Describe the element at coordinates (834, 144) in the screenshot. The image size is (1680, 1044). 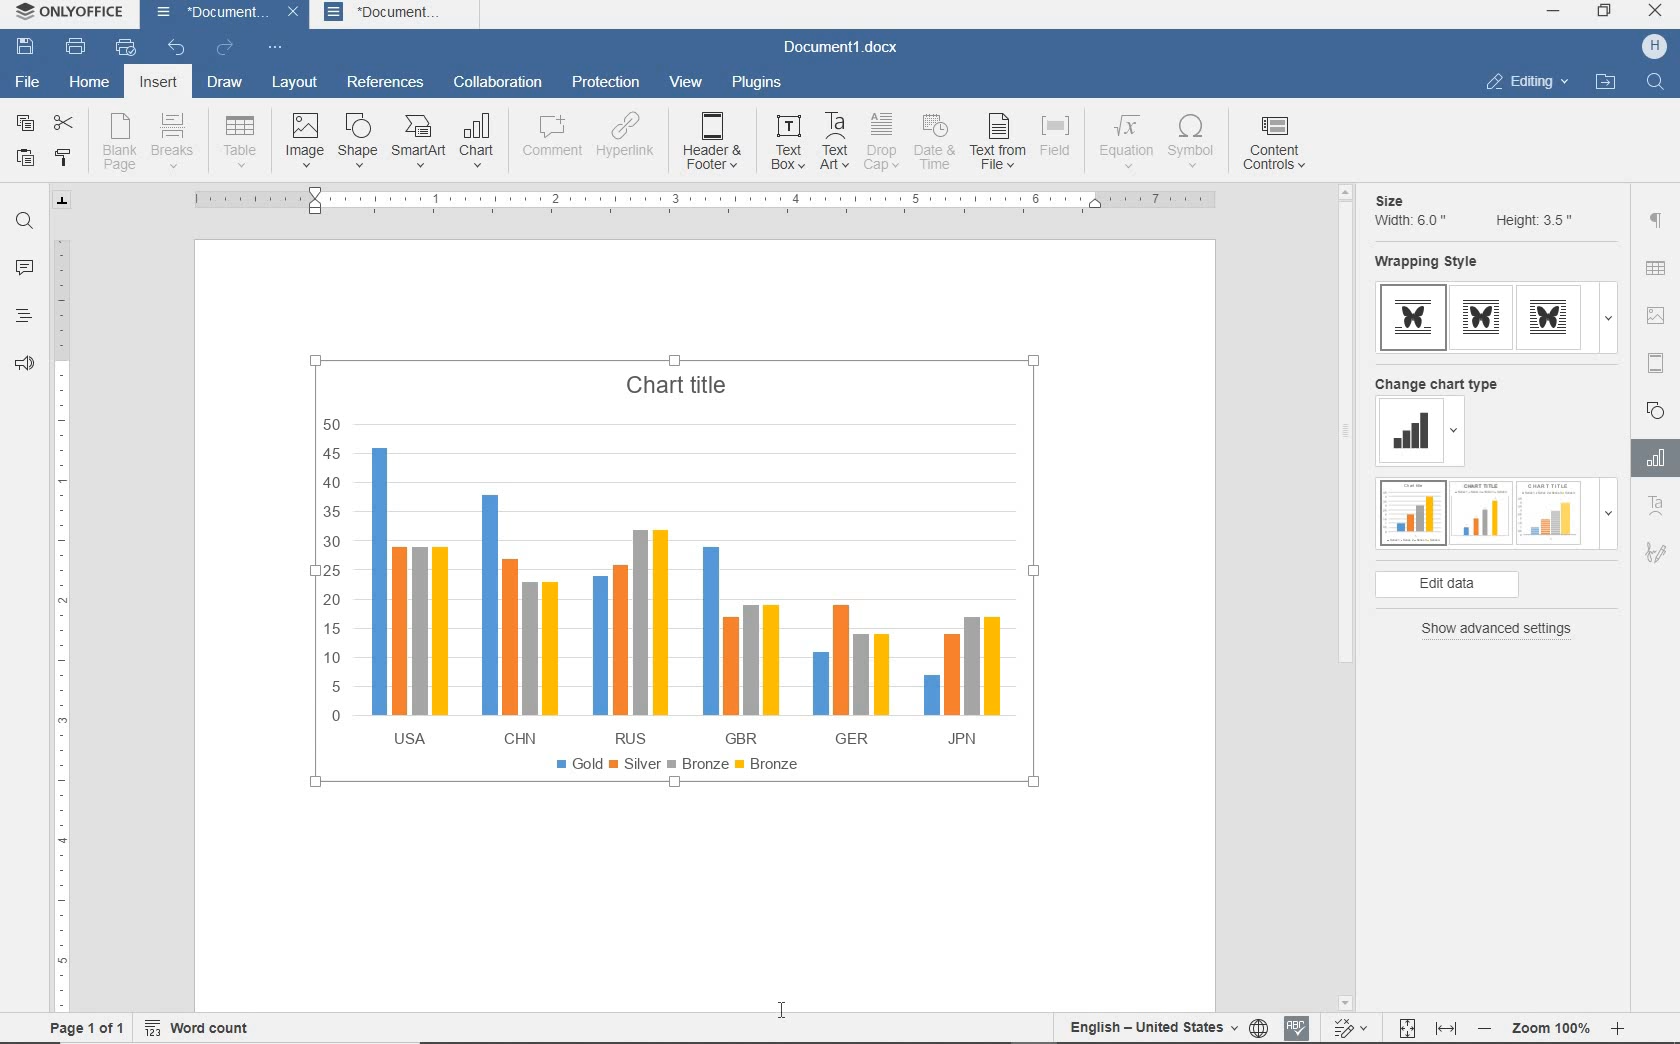
I see `text art` at that location.